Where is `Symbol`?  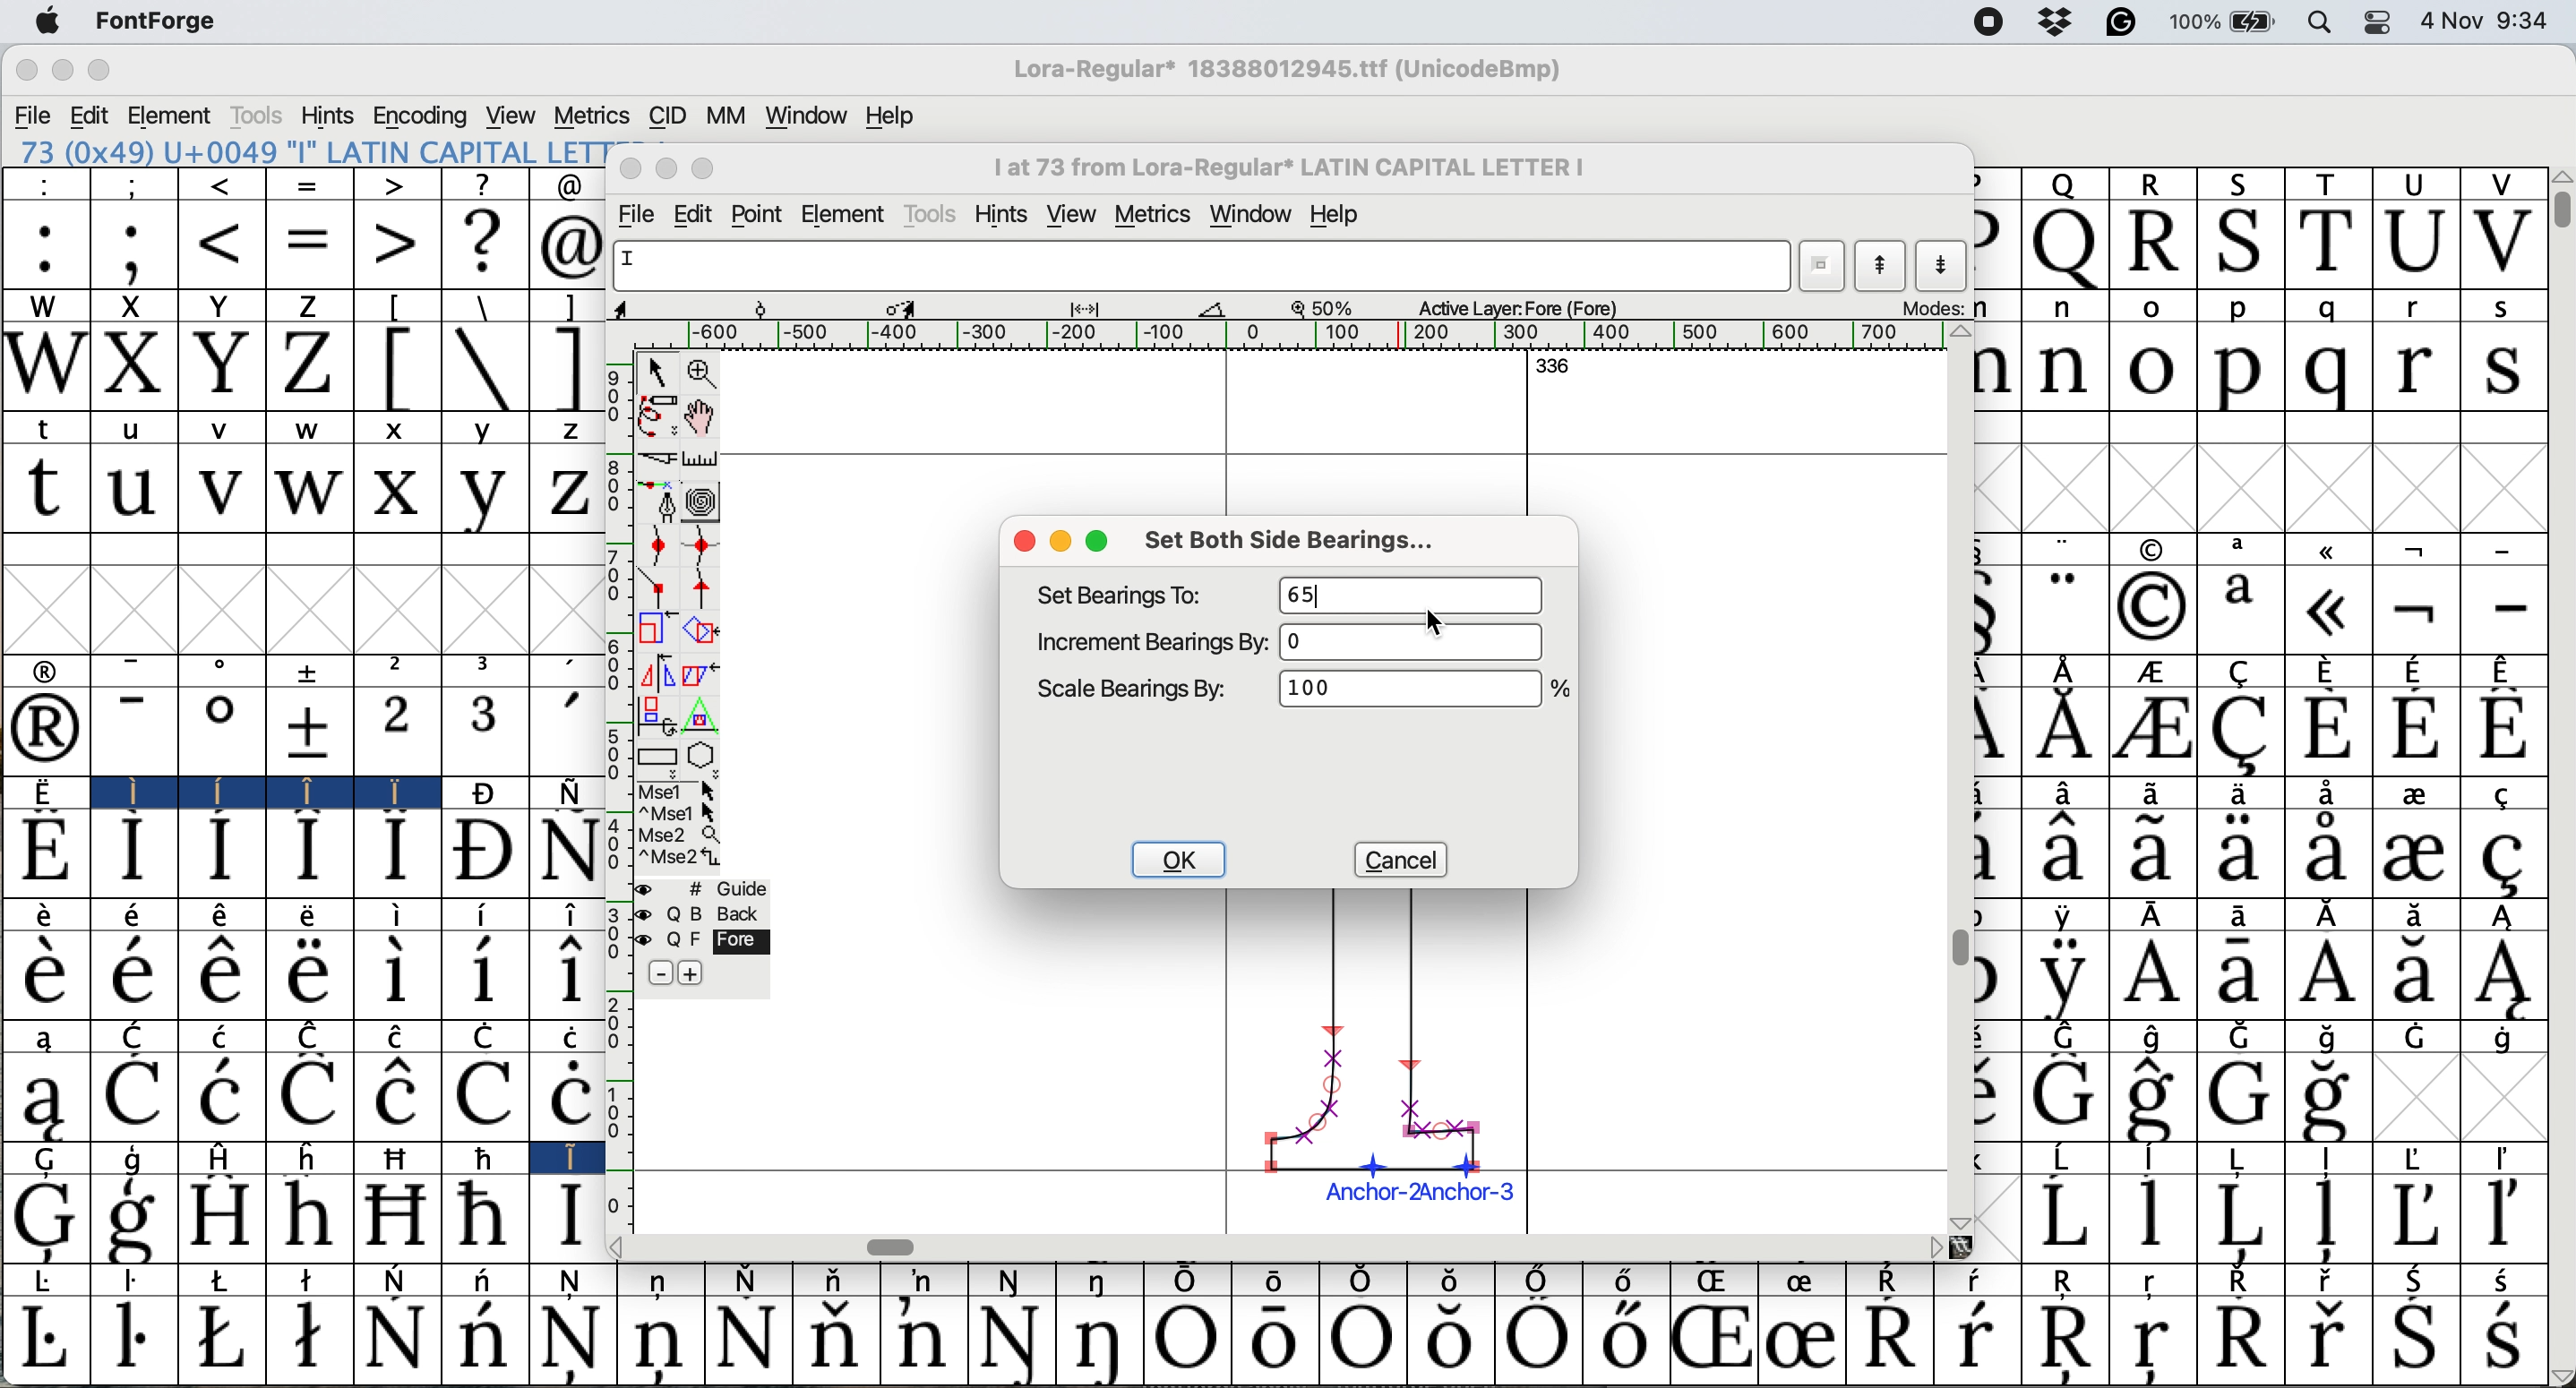 Symbol is located at coordinates (2238, 794).